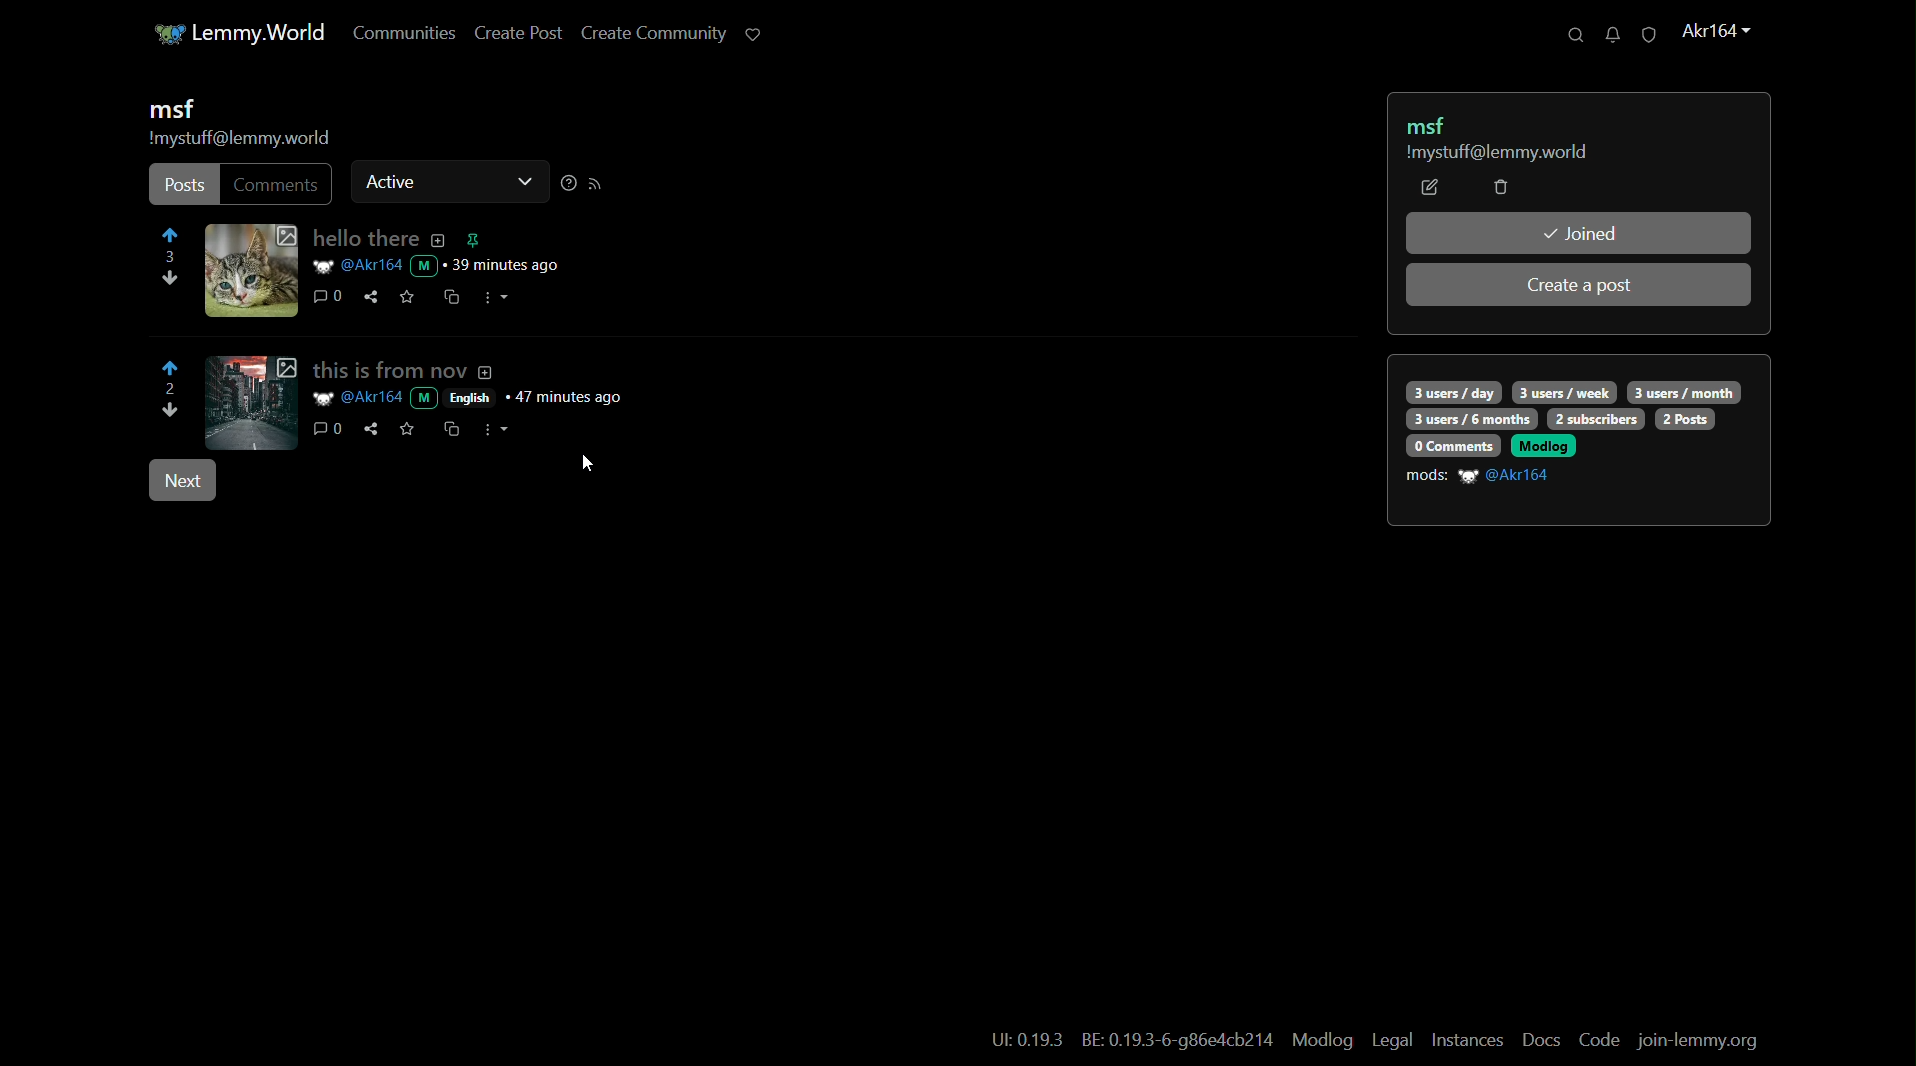  Describe the element at coordinates (372, 297) in the screenshot. I see `share` at that location.